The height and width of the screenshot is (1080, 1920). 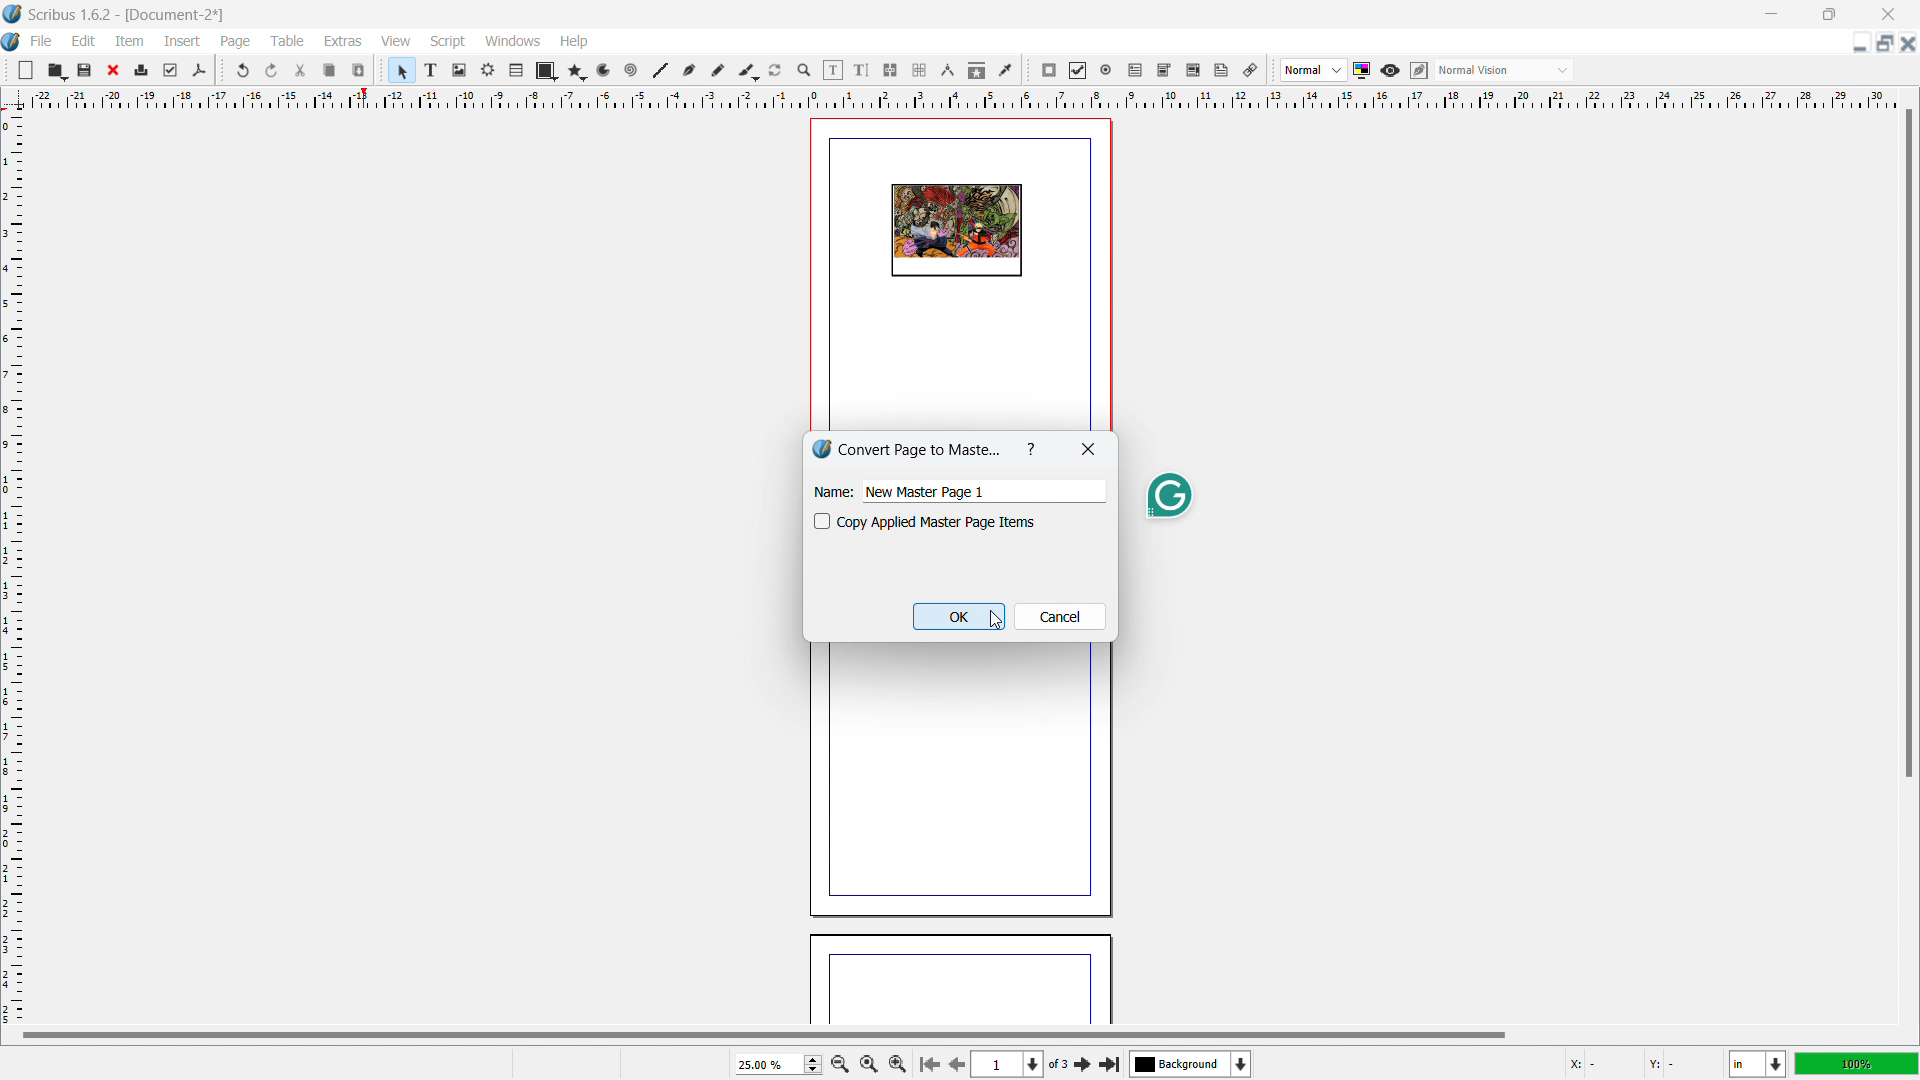 I want to click on unit of measurement, so click(x=1758, y=1065).